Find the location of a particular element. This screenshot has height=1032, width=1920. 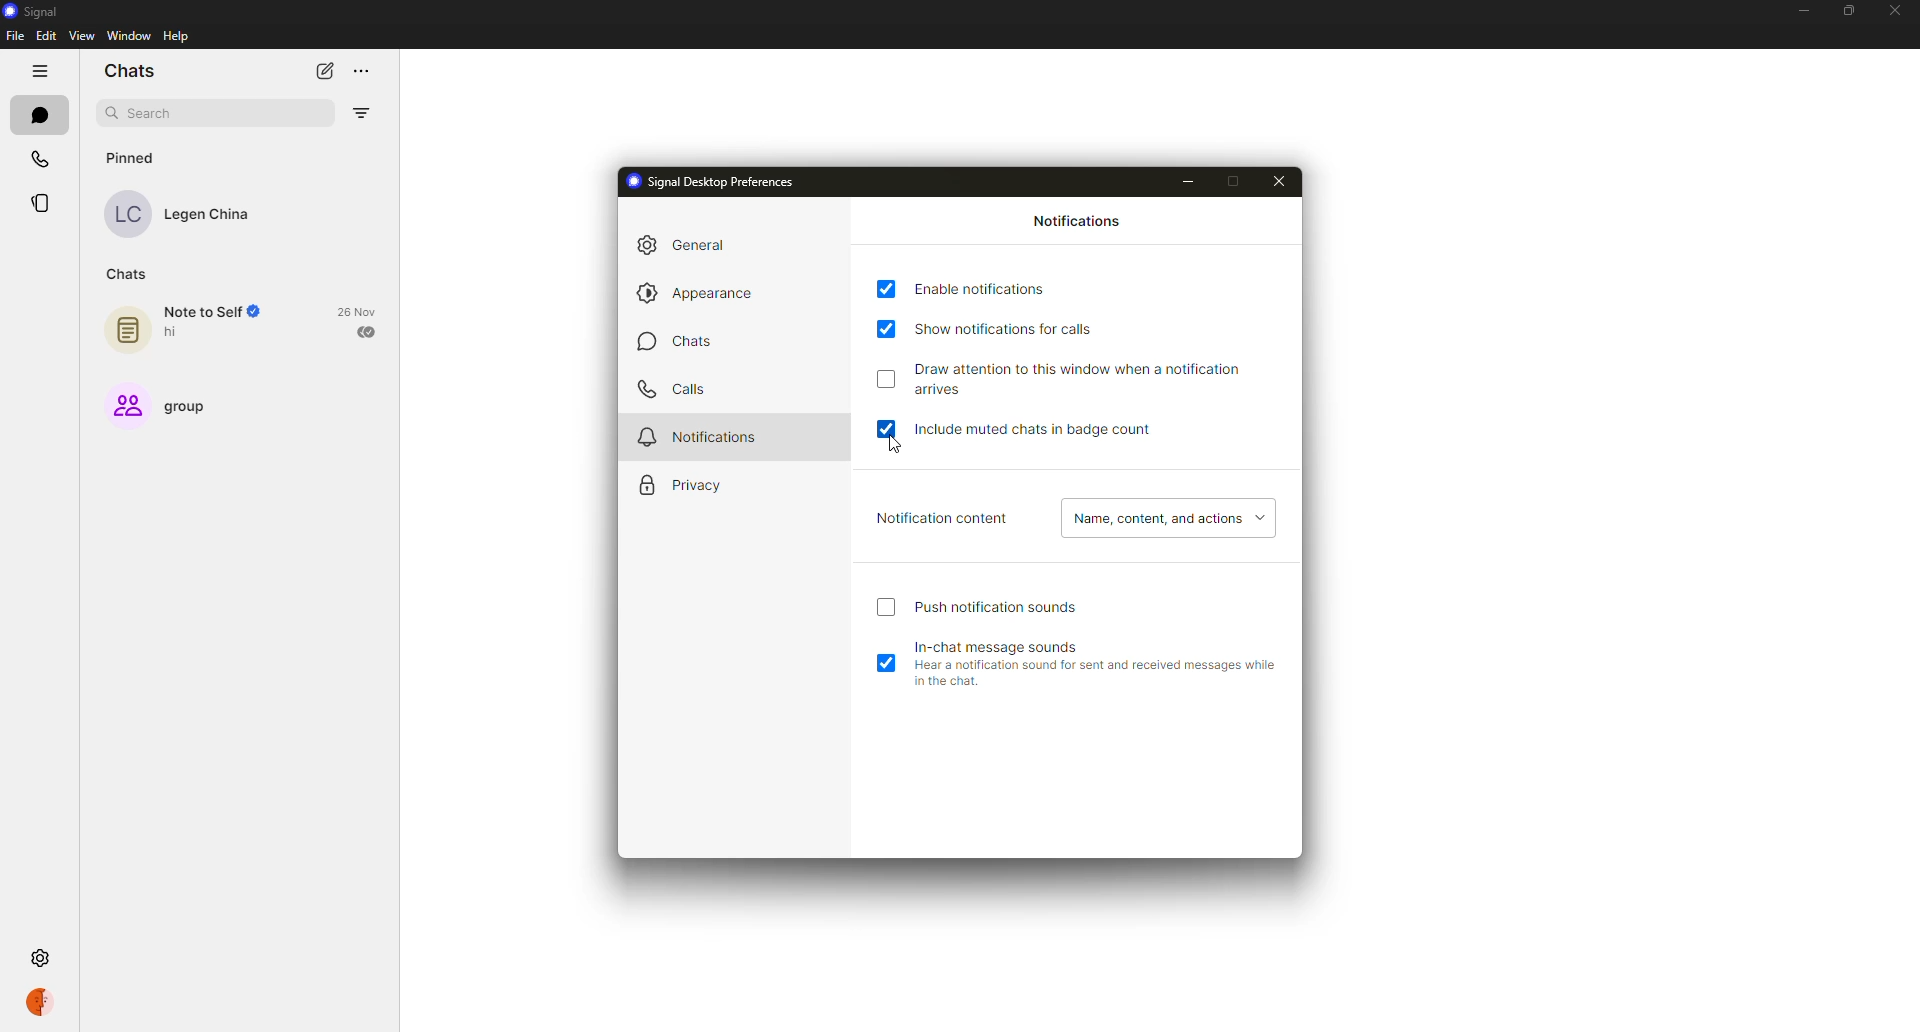

notifications is located at coordinates (705, 434).